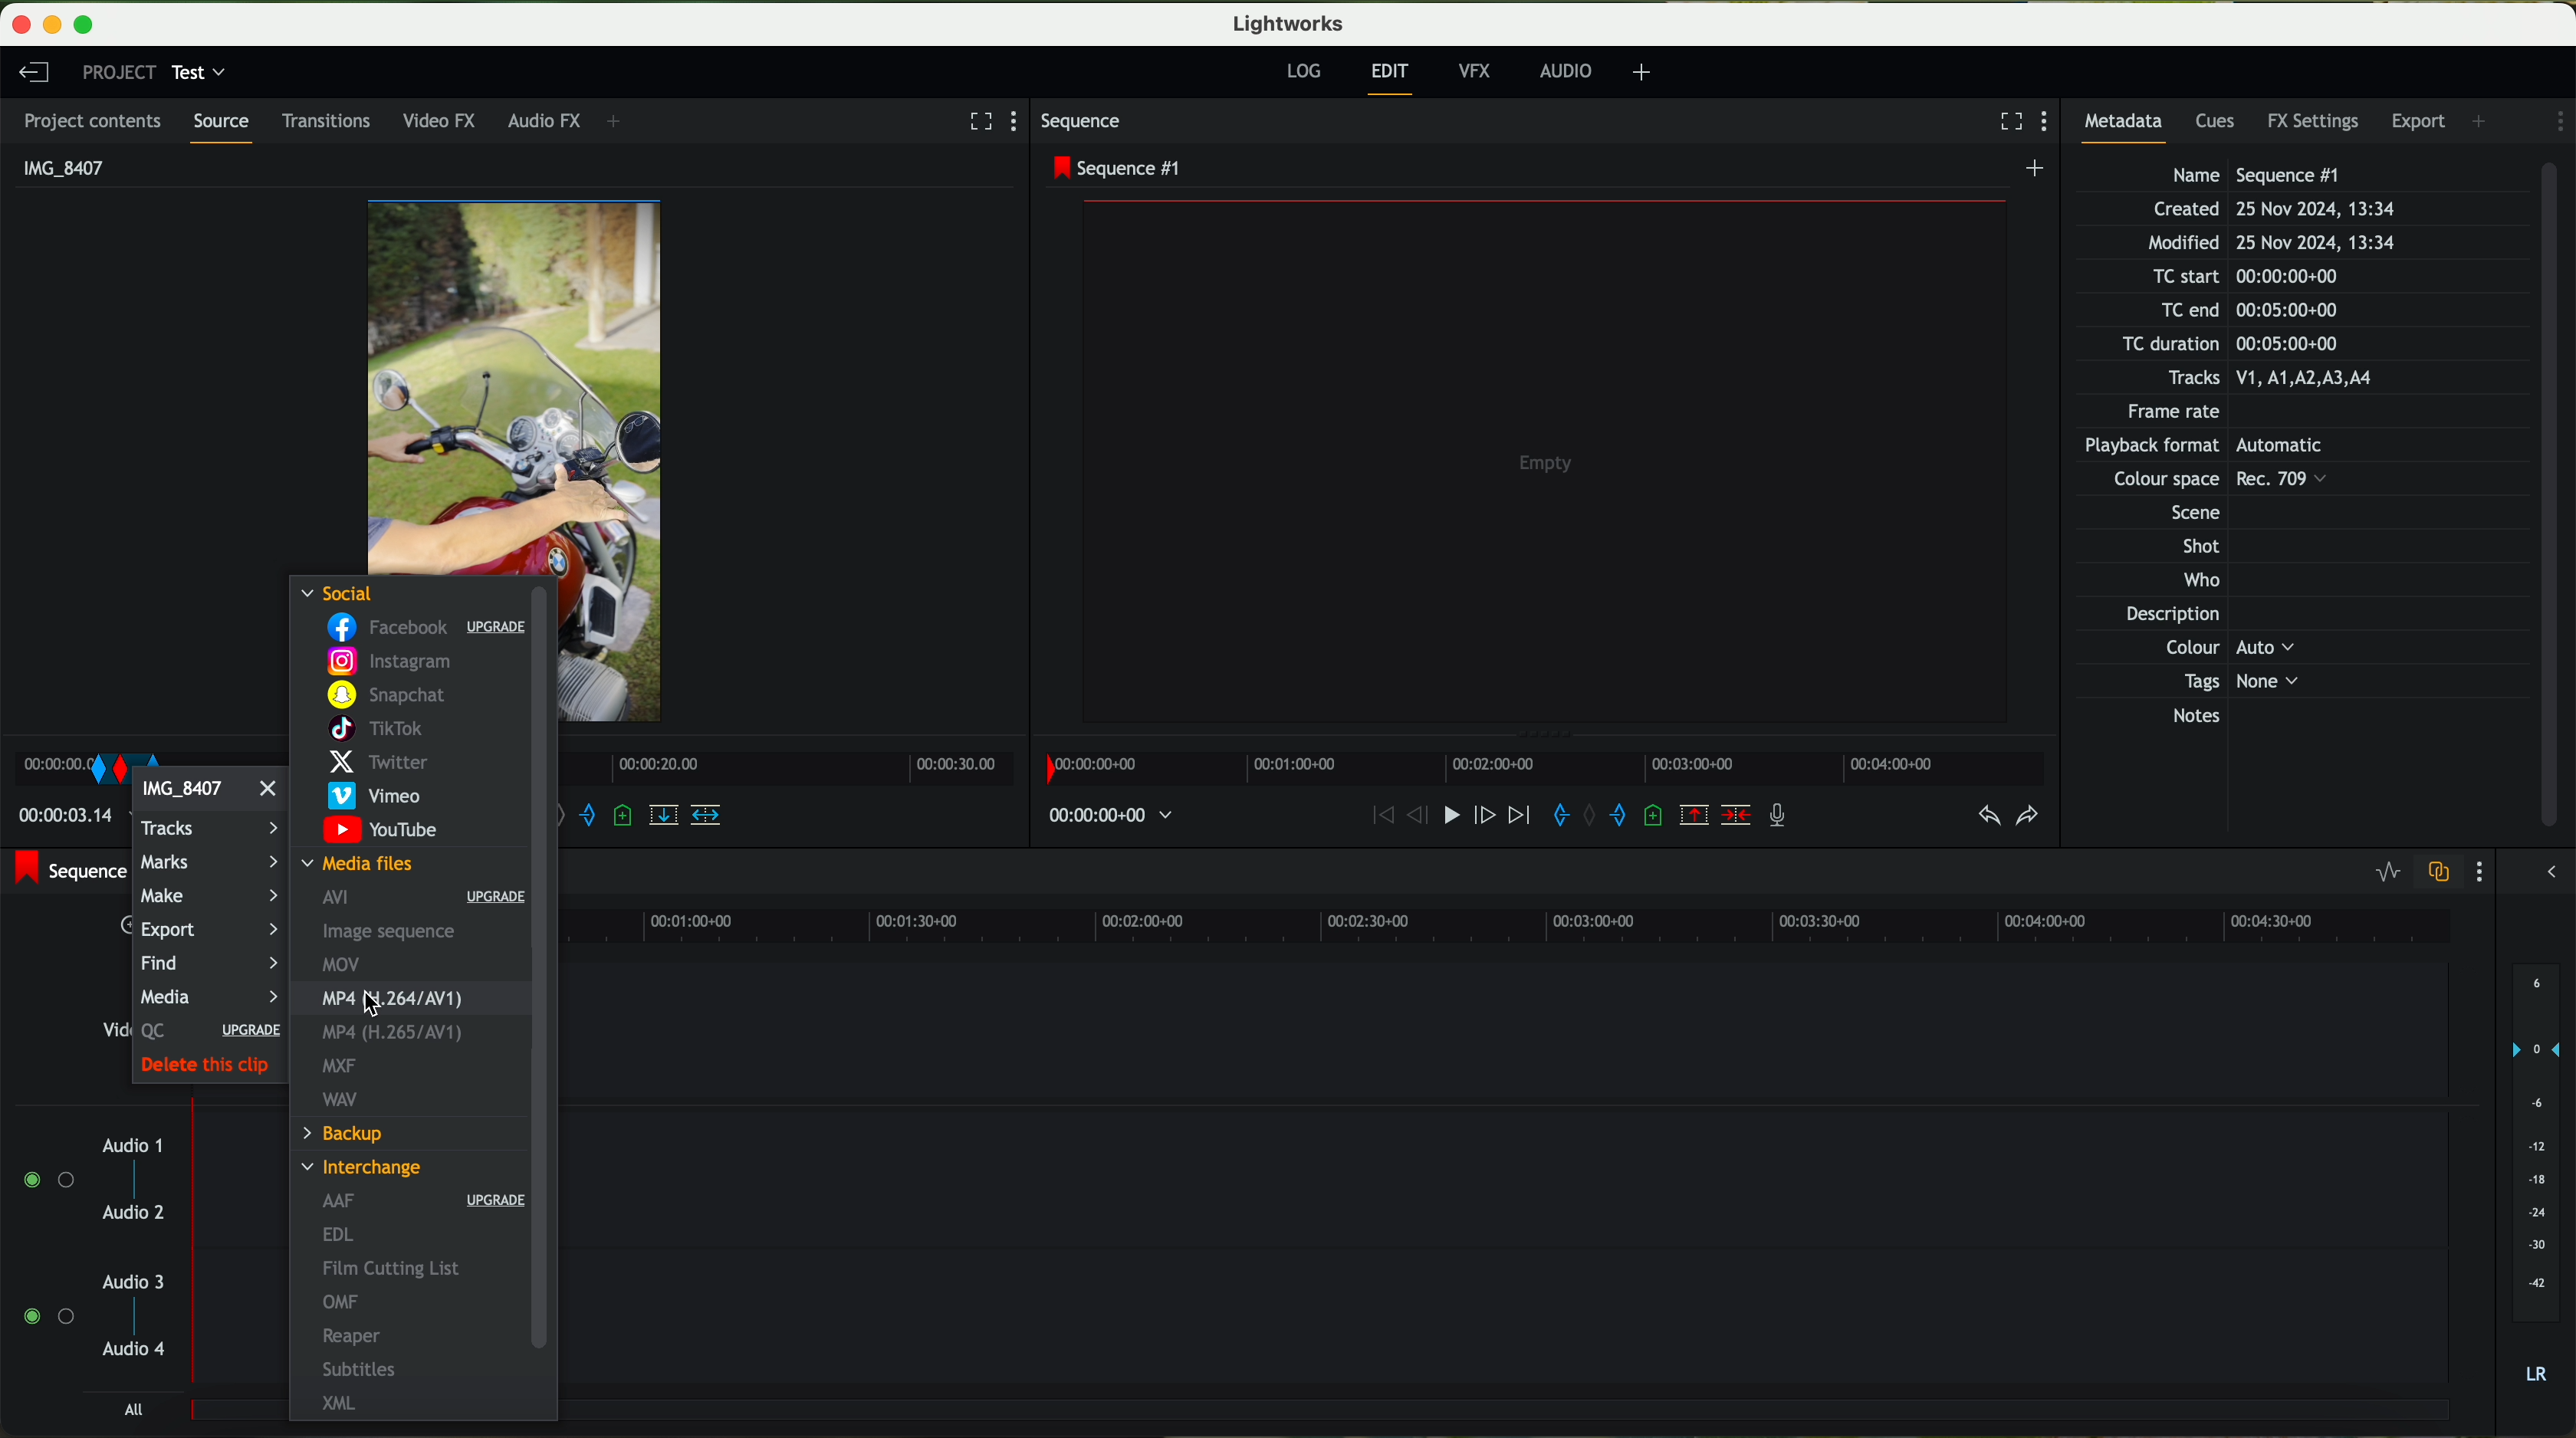 The width and height of the screenshot is (2576, 1438). What do you see at coordinates (227, 127) in the screenshot?
I see `source` at bounding box center [227, 127].